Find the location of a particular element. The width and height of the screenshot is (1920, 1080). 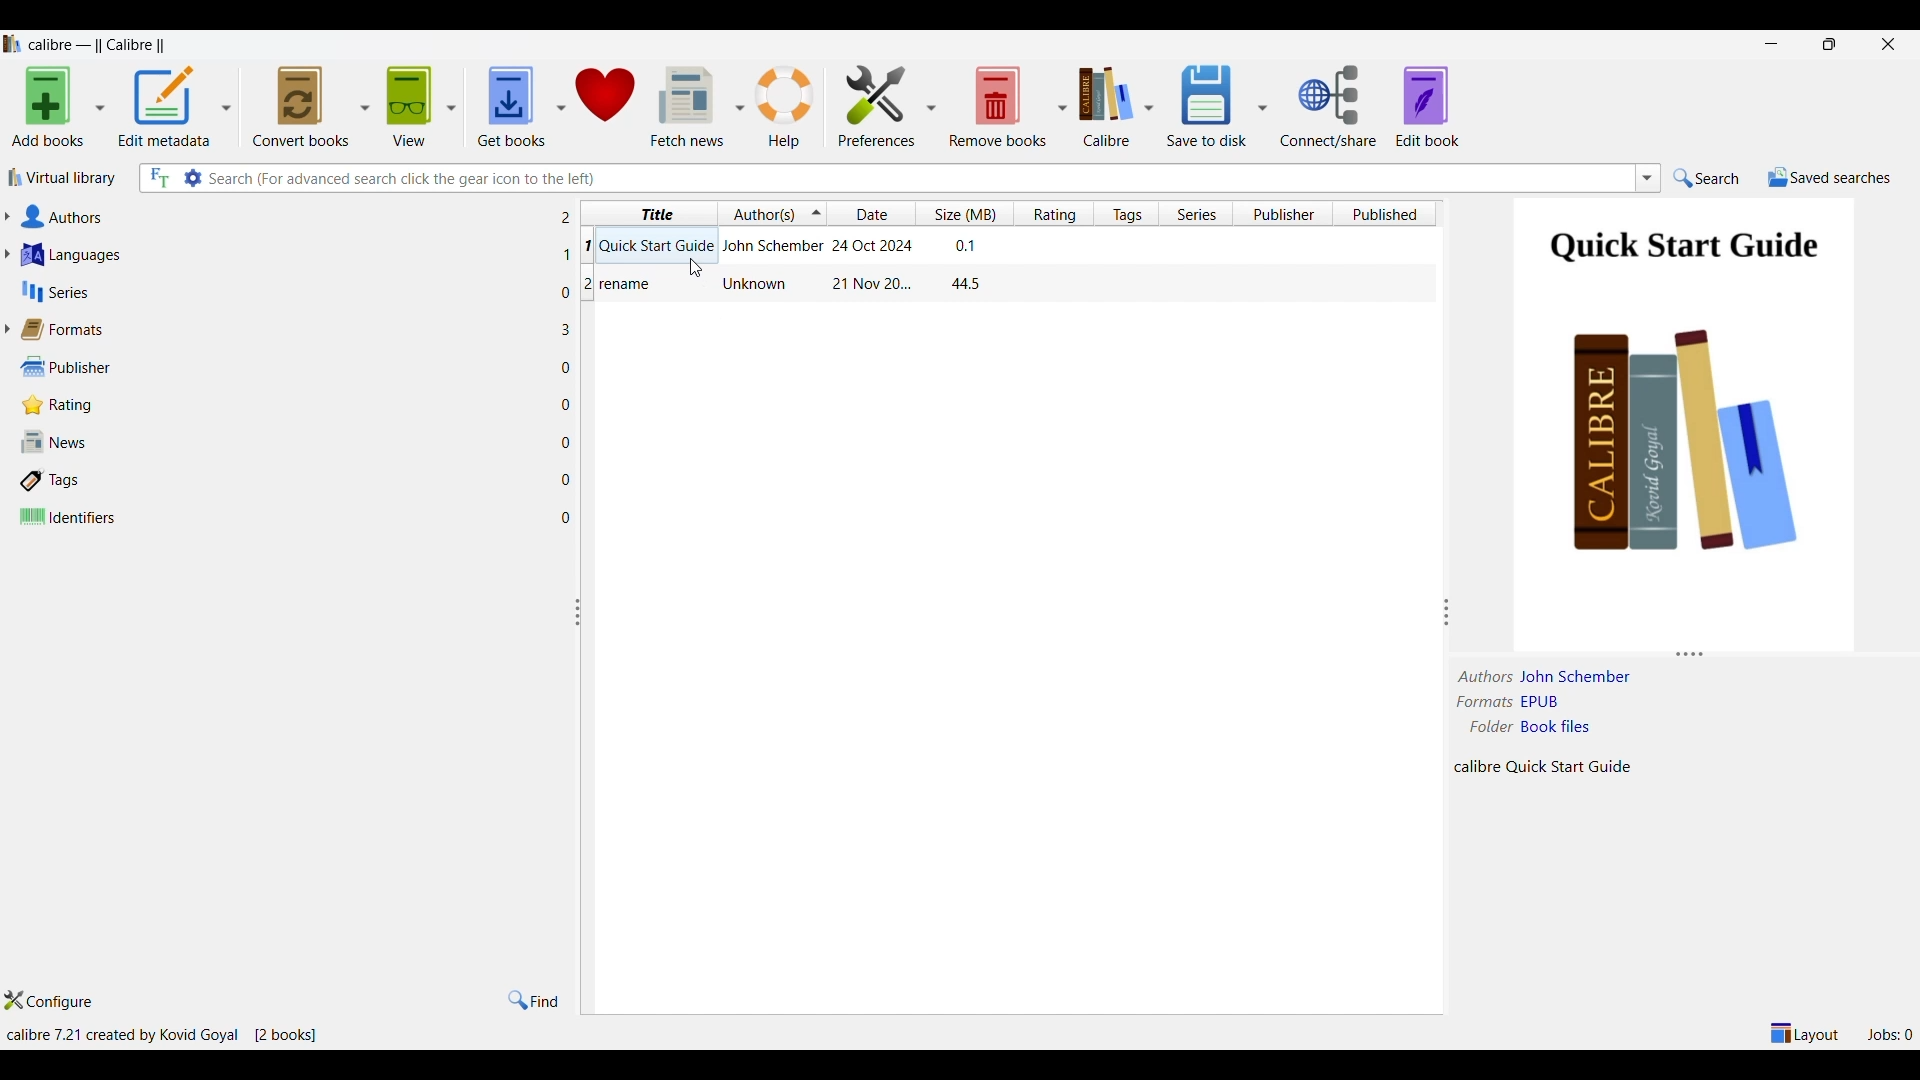

Publisher is located at coordinates (284, 367).